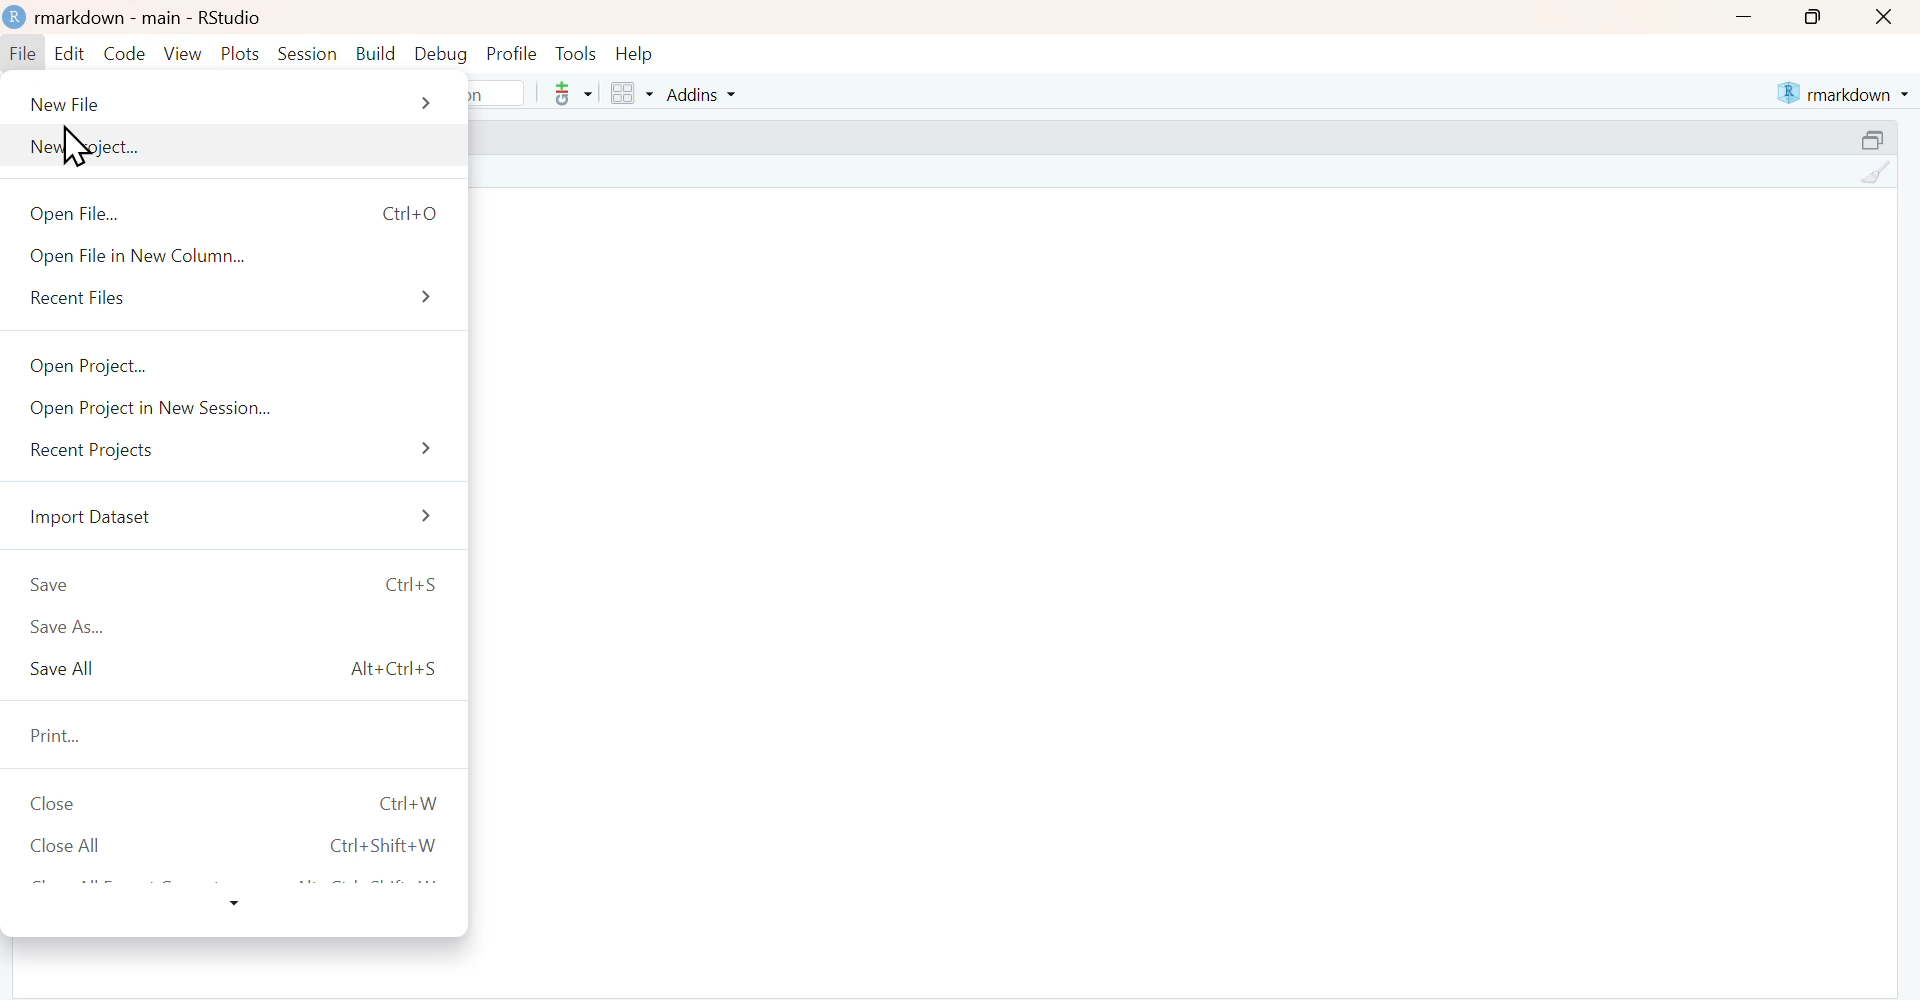  Describe the element at coordinates (155, 17) in the screenshot. I see `Rmarkdown - main - RStudio` at that location.